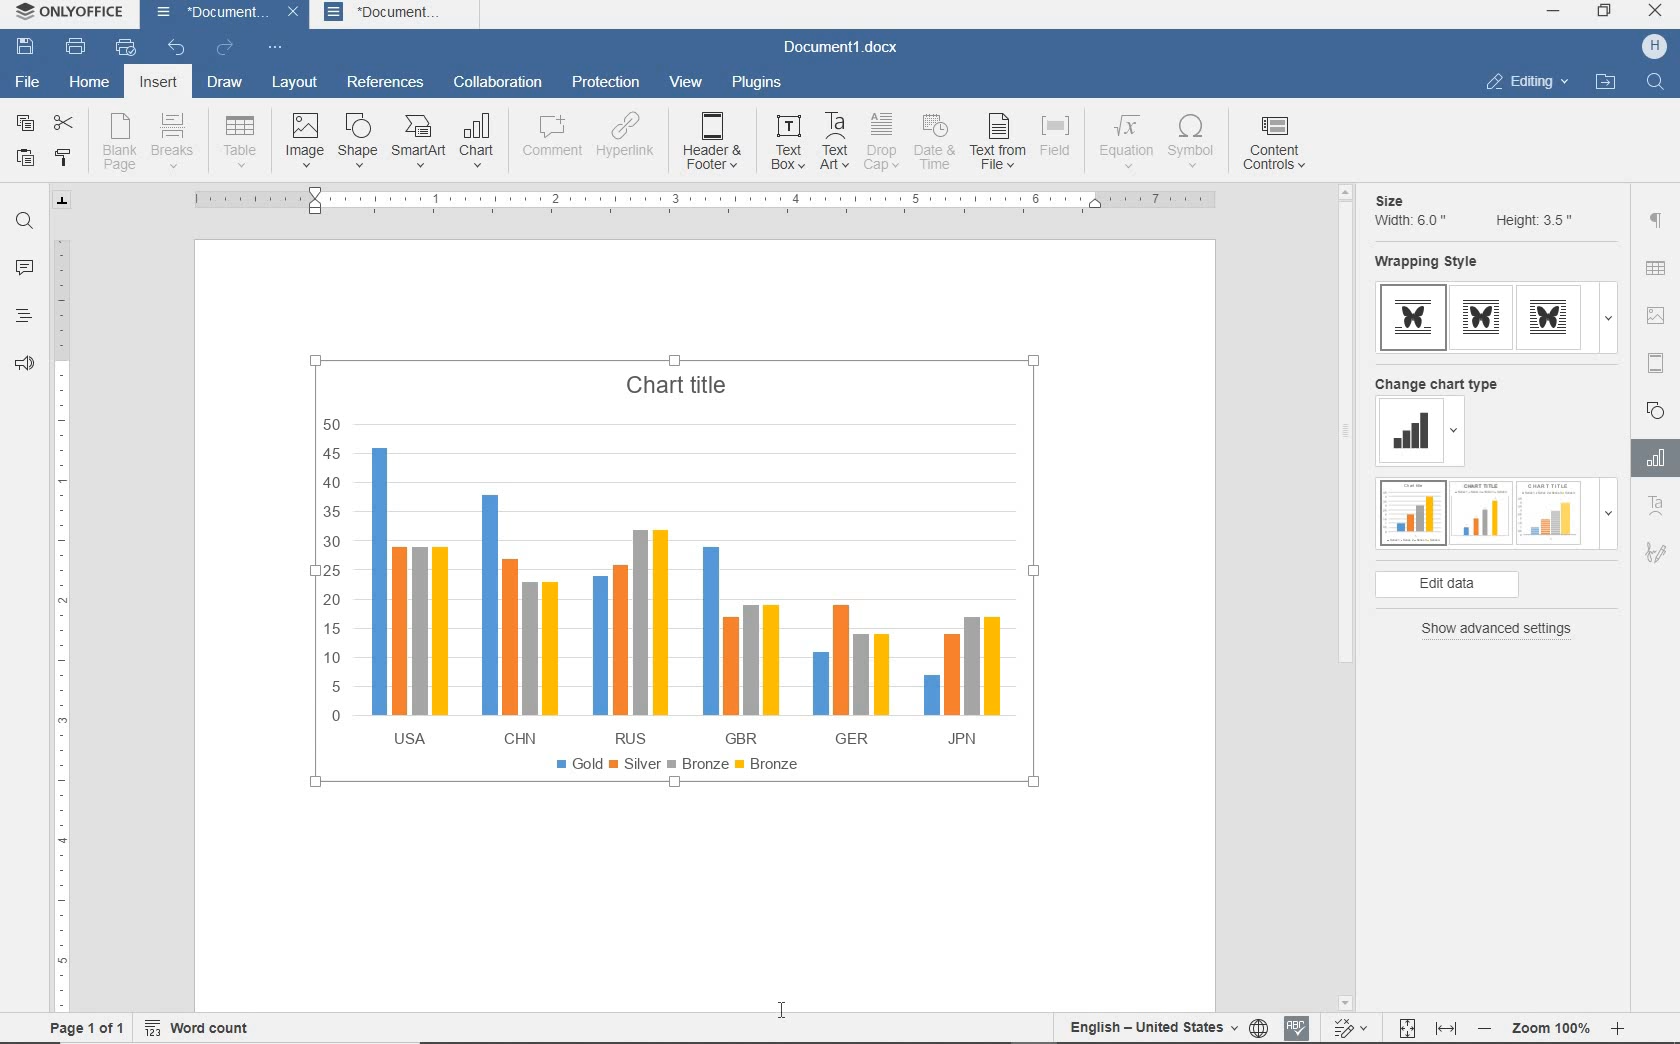 This screenshot has width=1680, height=1044. Describe the element at coordinates (479, 141) in the screenshot. I see `chart` at that location.